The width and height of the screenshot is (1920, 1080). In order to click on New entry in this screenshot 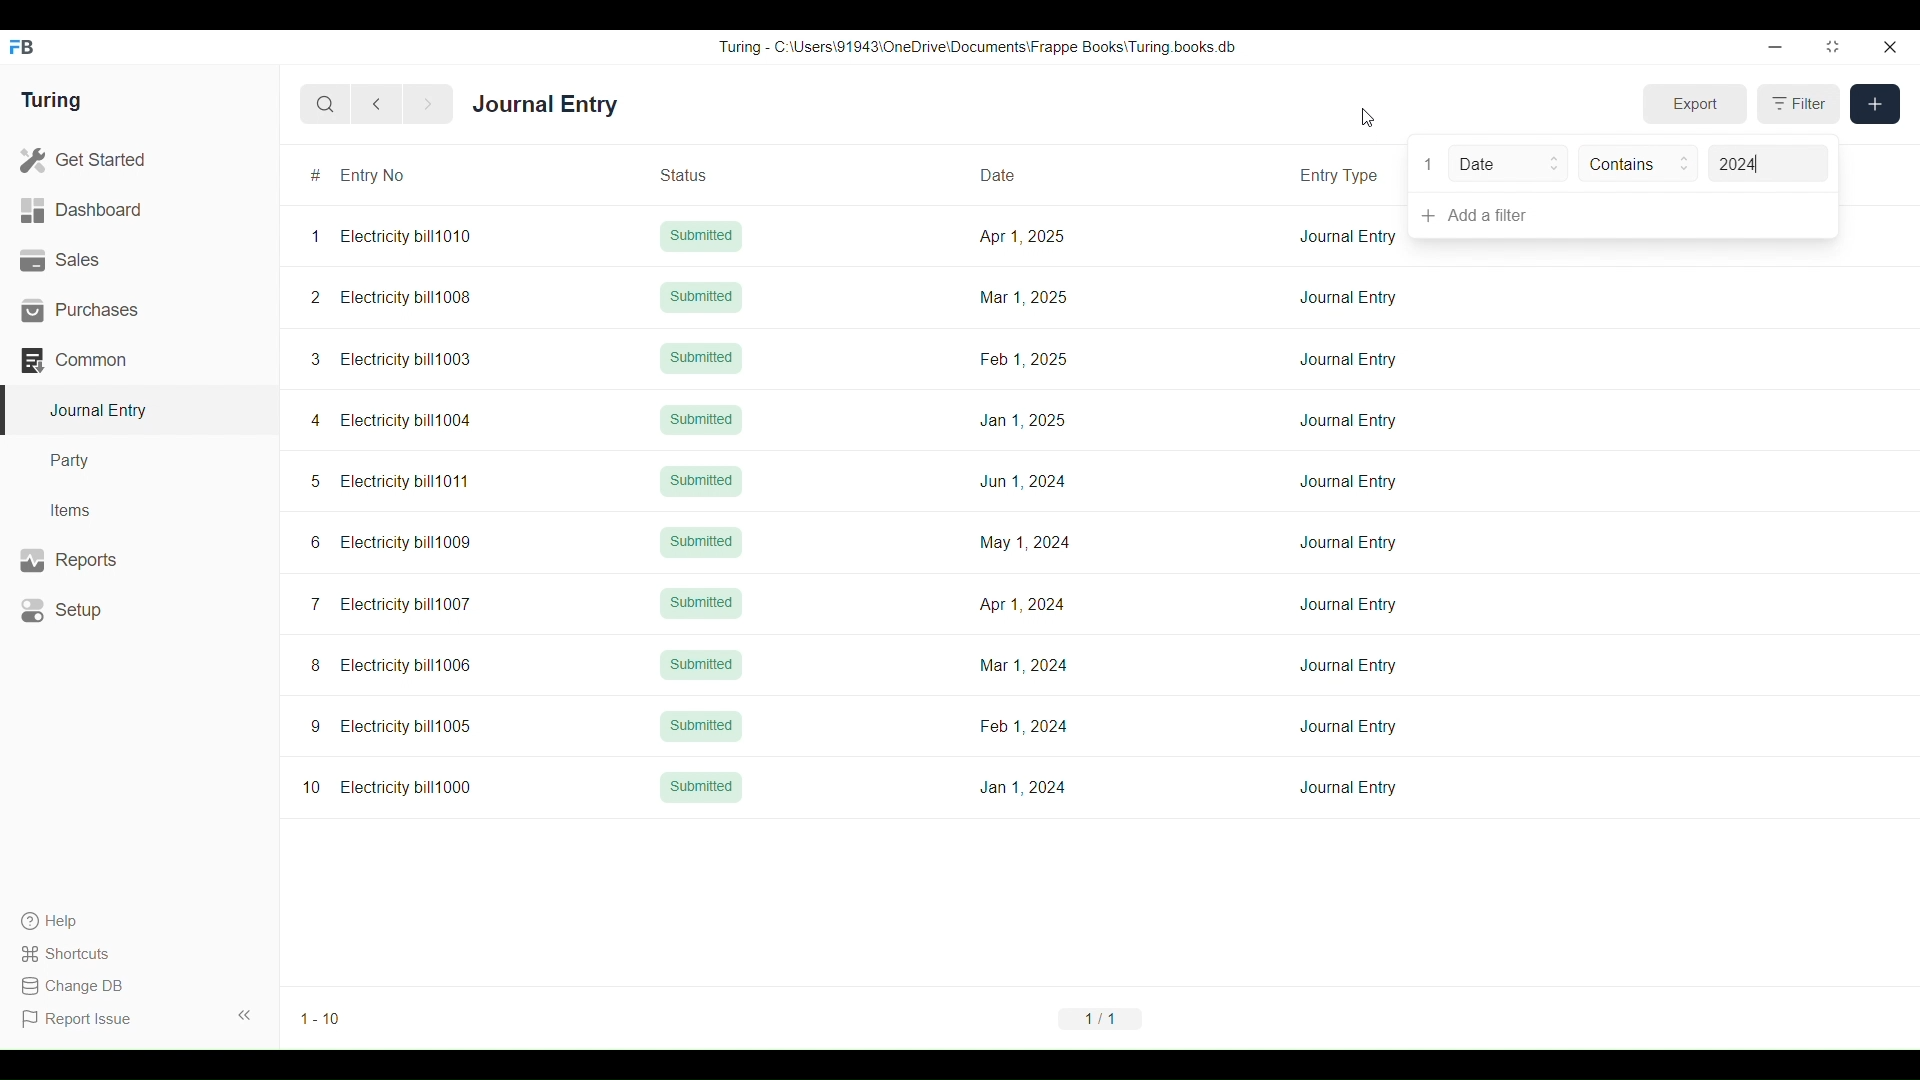, I will do `click(1875, 104)`.